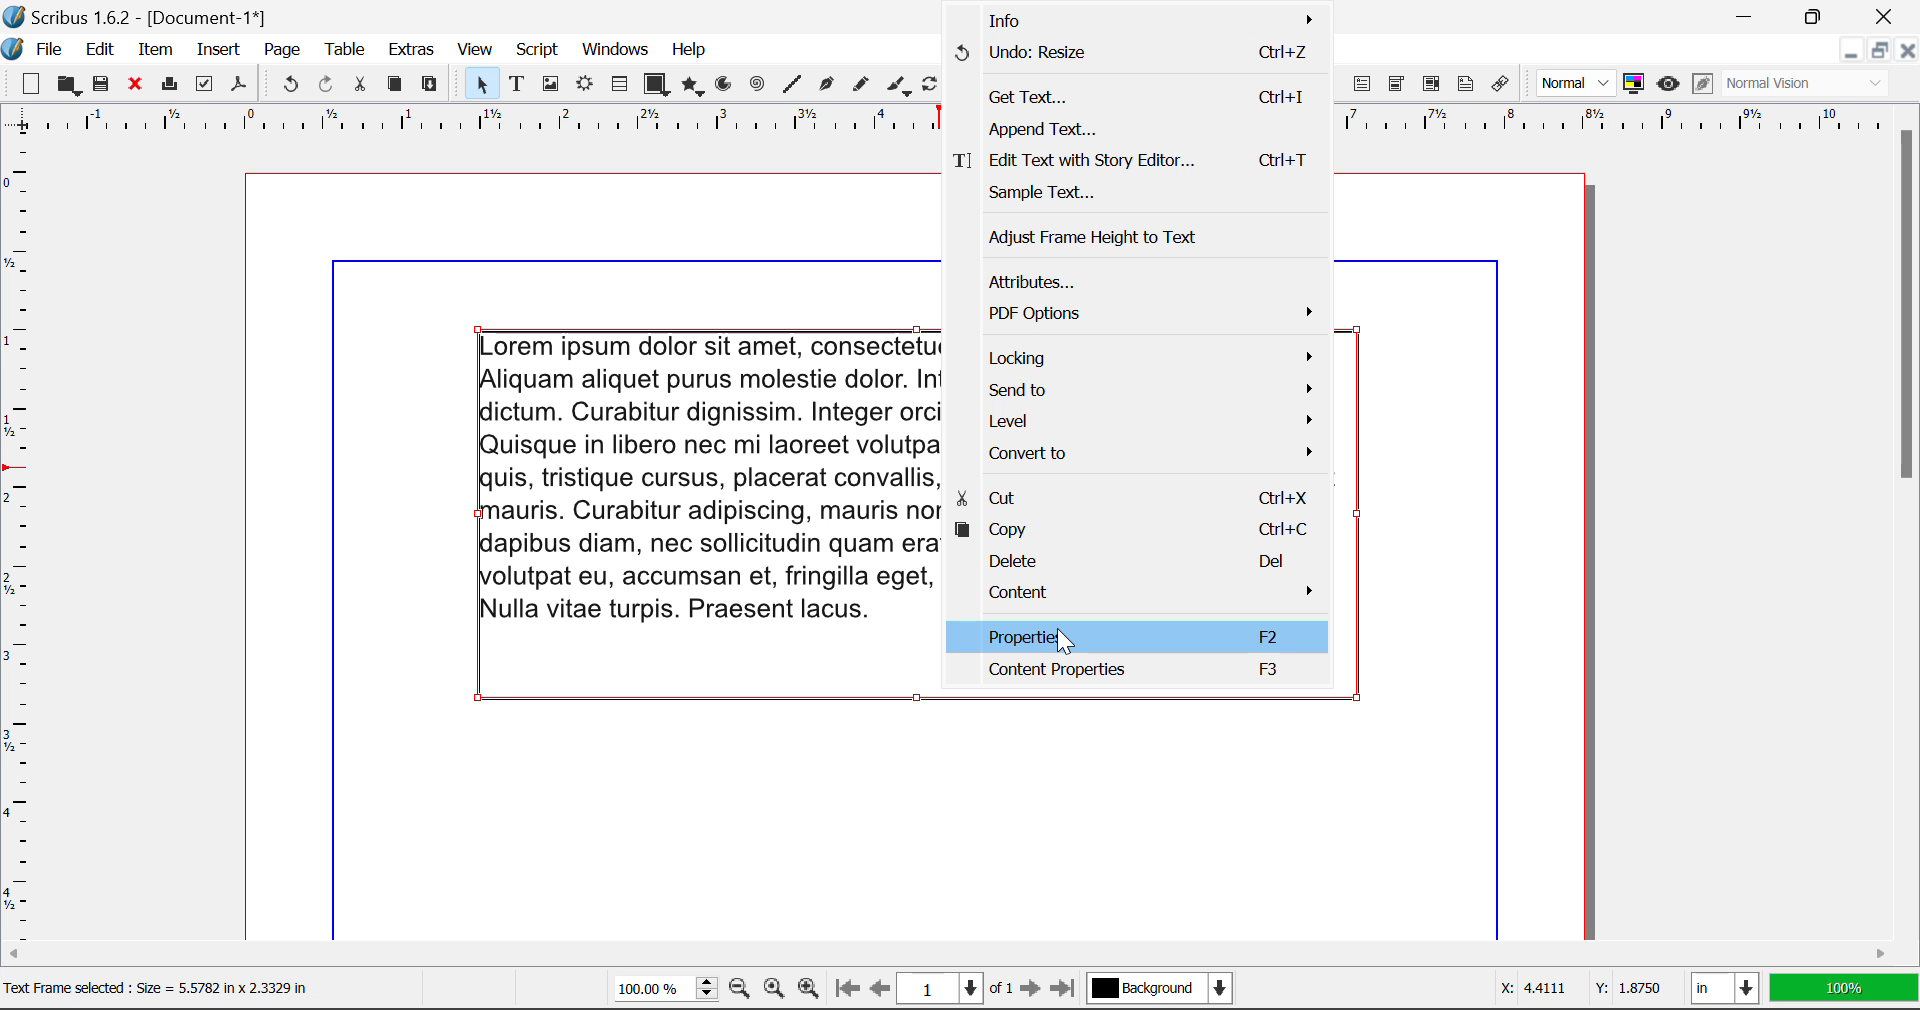 The image size is (1920, 1010). I want to click on Minimize, so click(1814, 14).